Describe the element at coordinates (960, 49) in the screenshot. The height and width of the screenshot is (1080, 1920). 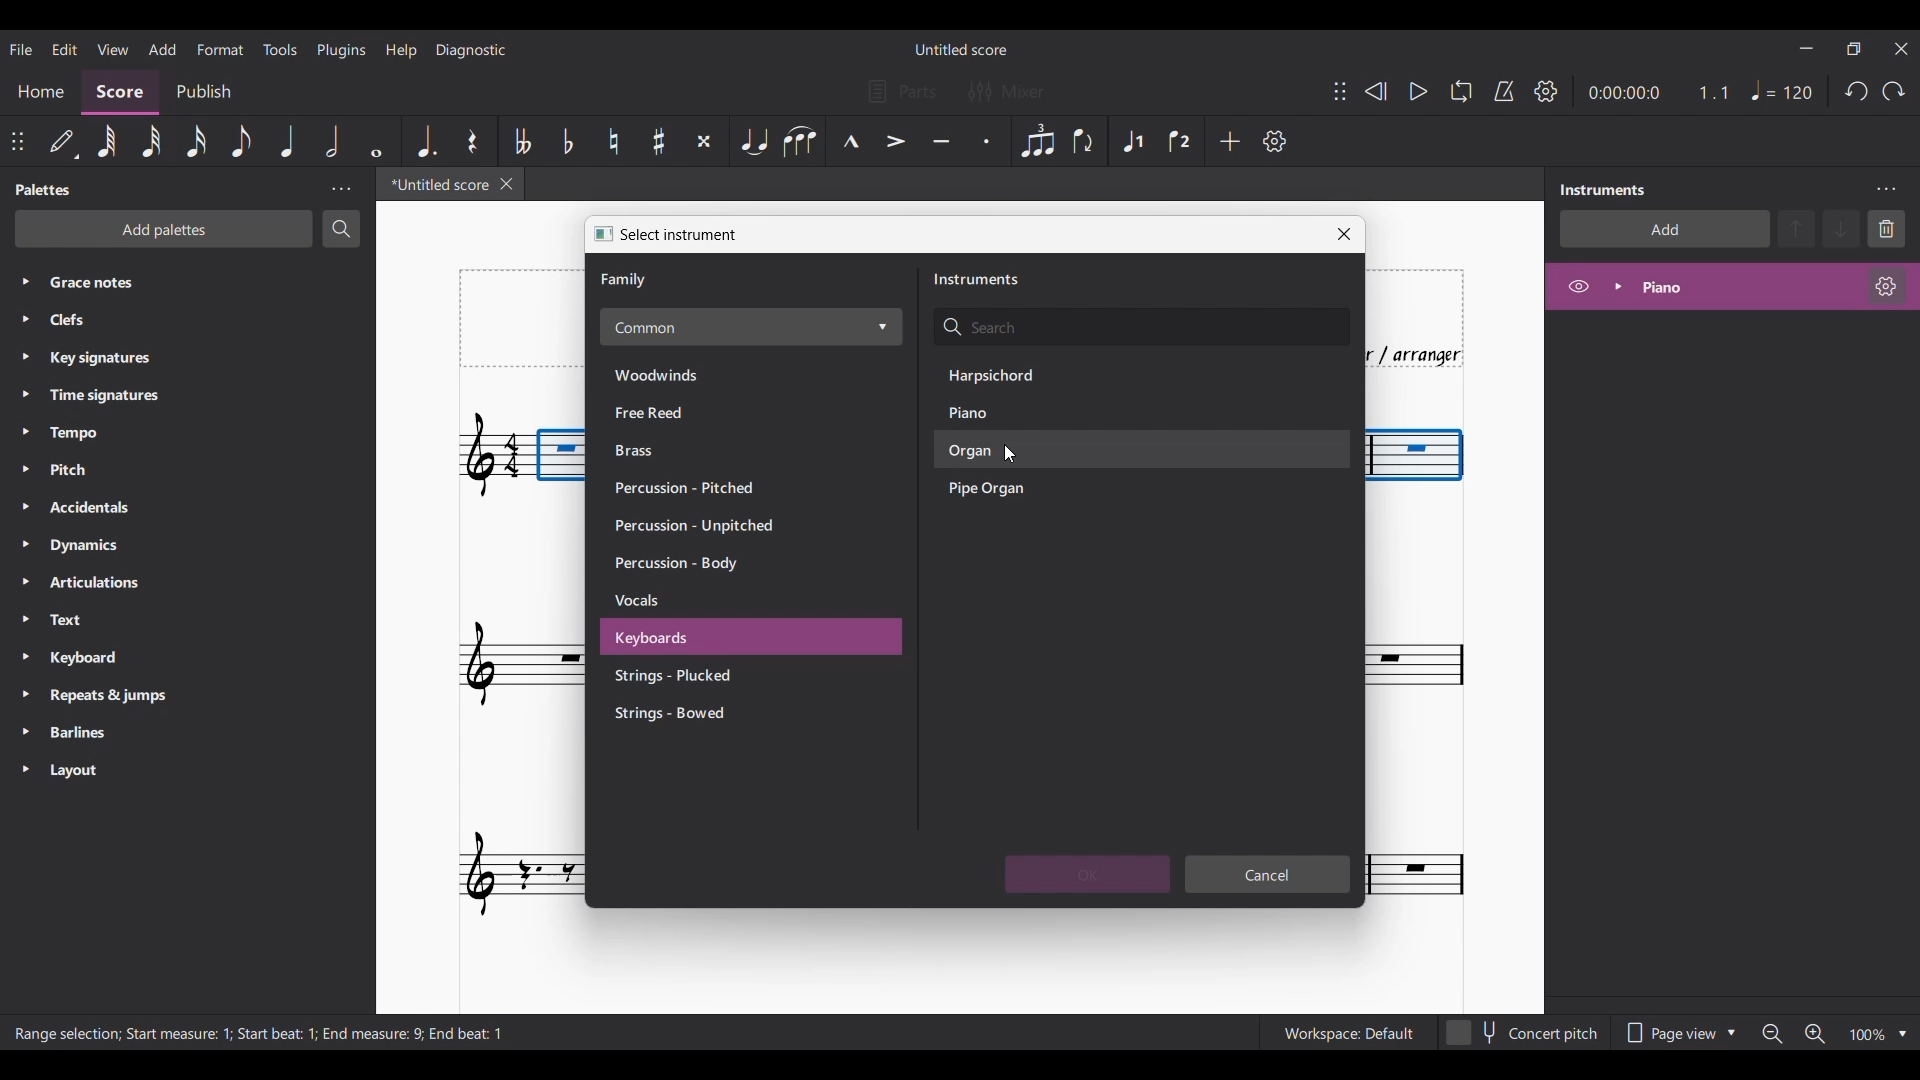
I see `Score name` at that location.